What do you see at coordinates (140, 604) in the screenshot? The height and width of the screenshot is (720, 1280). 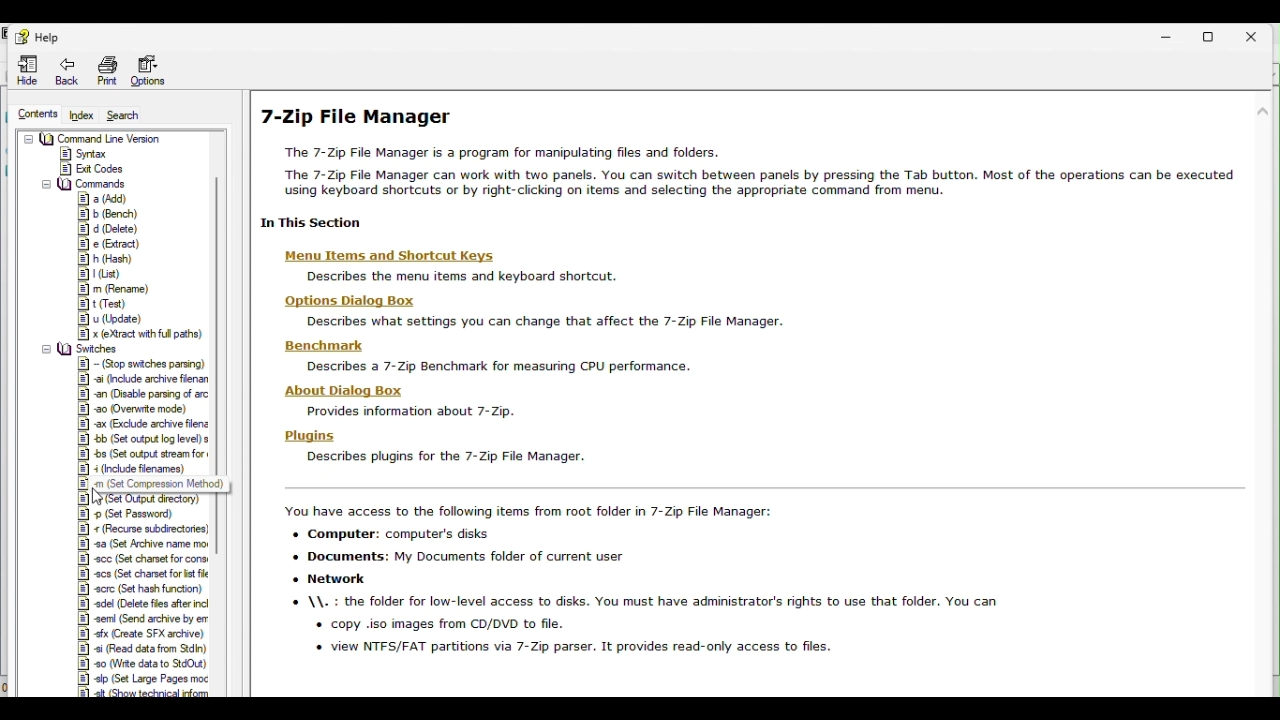 I see `sdel` at bounding box center [140, 604].